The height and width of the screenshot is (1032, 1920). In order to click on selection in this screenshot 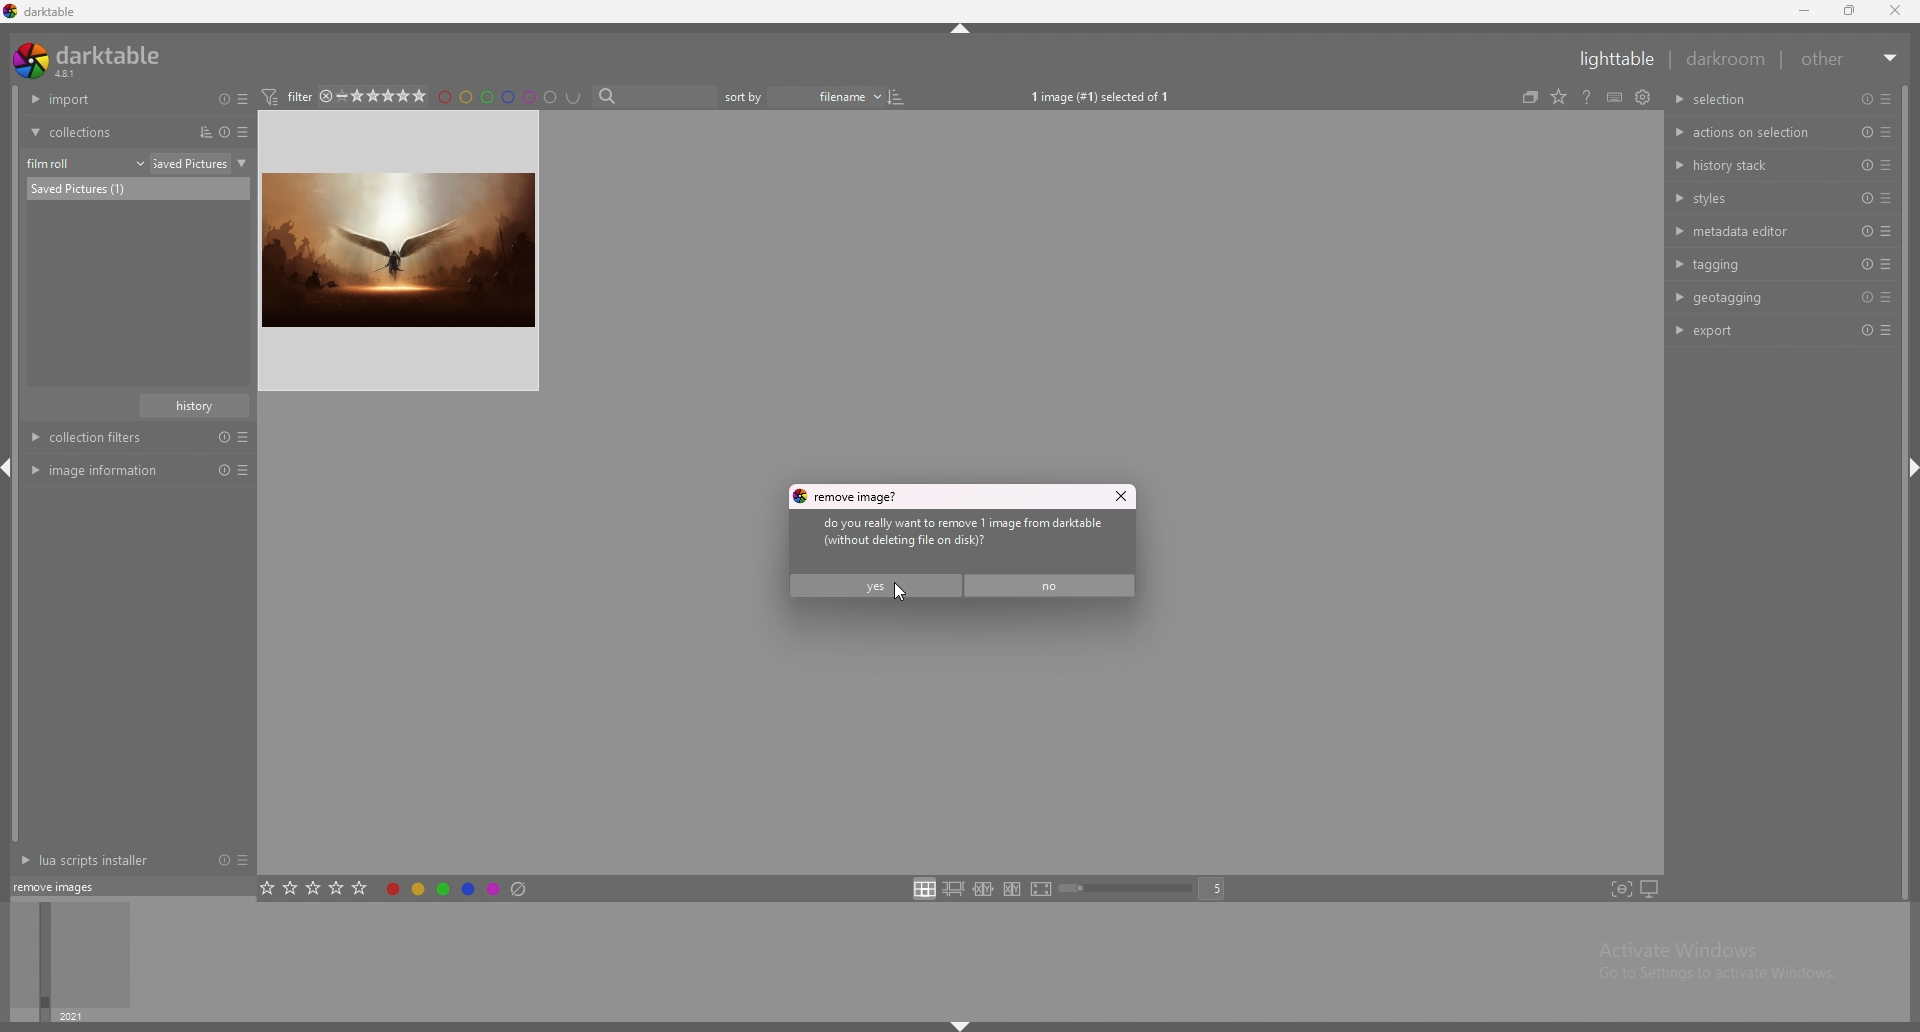, I will do `click(1729, 99)`.